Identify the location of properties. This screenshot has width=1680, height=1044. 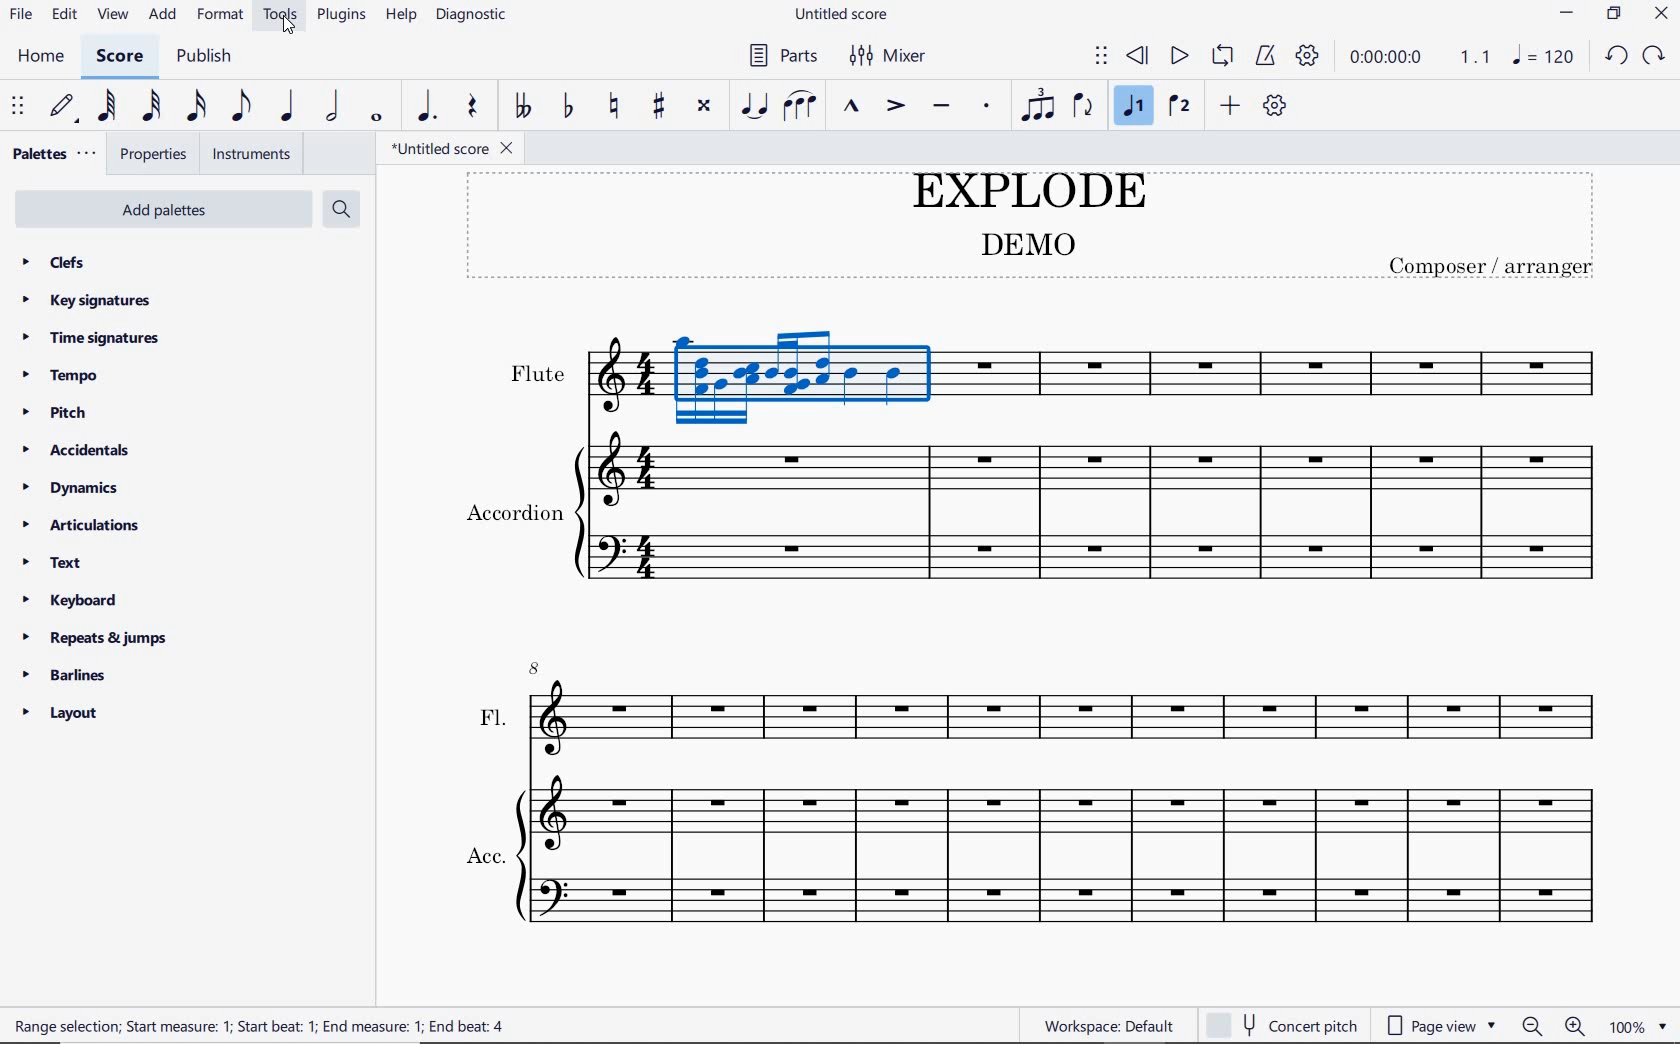
(152, 155).